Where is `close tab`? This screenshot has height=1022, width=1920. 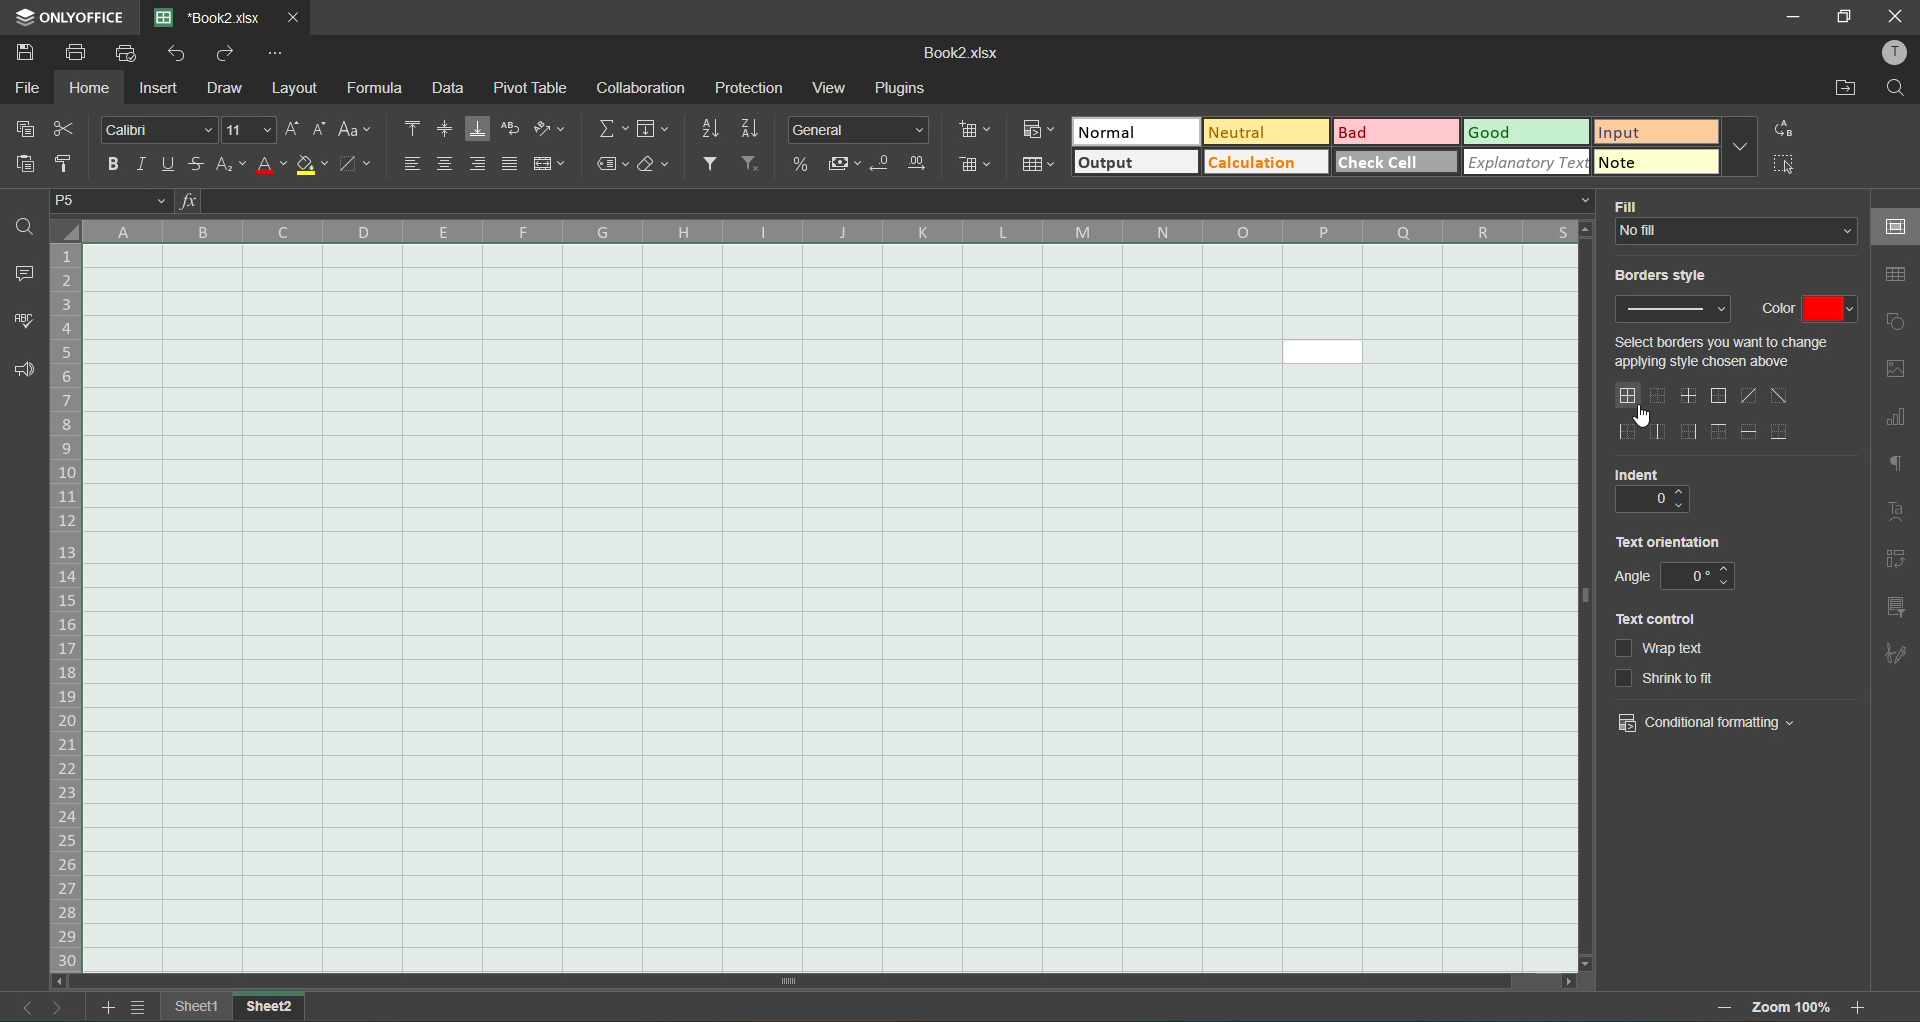 close tab is located at coordinates (292, 15).